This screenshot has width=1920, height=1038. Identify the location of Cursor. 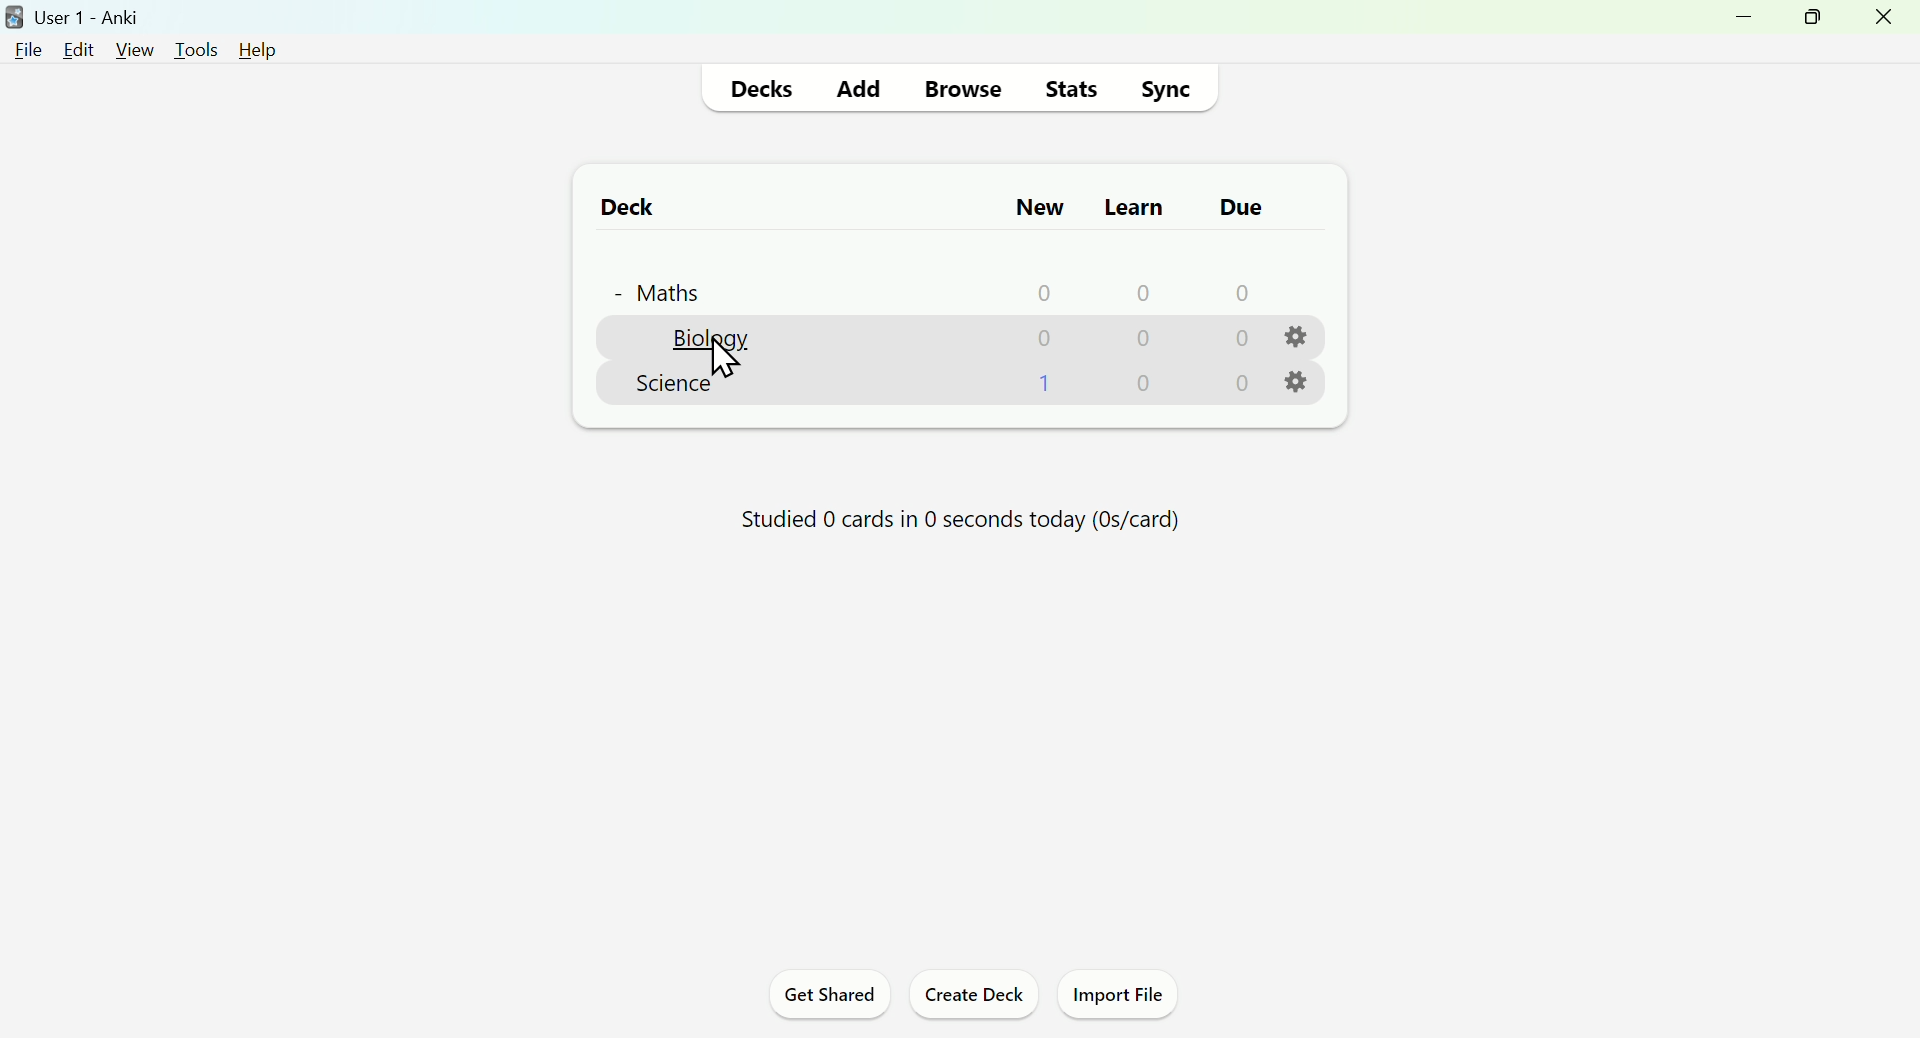
(725, 360).